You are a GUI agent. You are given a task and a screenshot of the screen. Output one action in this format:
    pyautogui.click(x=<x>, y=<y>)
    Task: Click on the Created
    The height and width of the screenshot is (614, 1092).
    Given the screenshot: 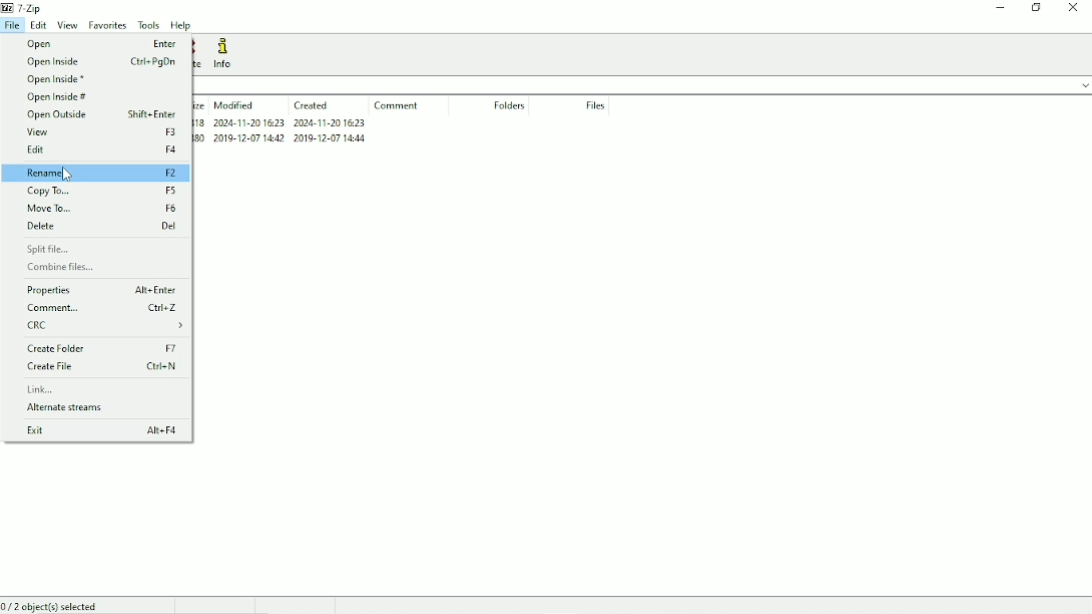 What is the action you would take?
    pyautogui.click(x=312, y=106)
    